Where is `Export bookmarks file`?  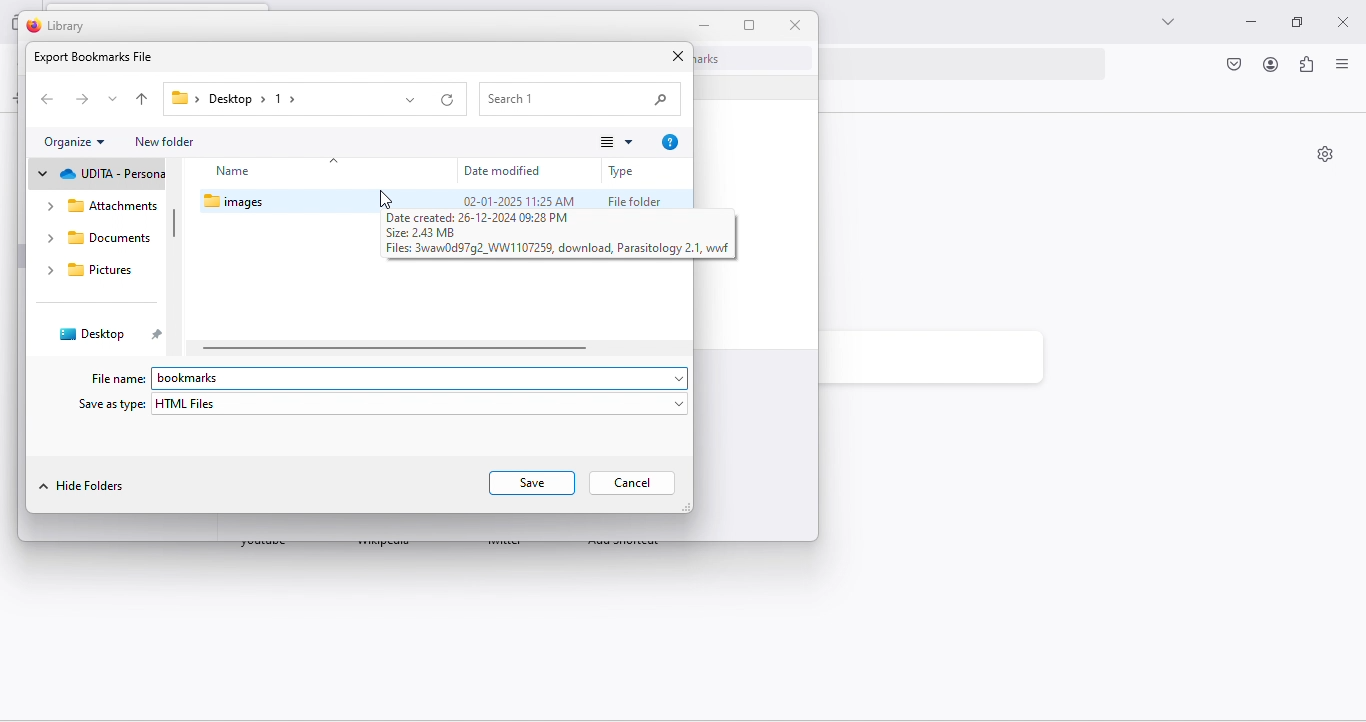 Export bookmarks file is located at coordinates (93, 57).